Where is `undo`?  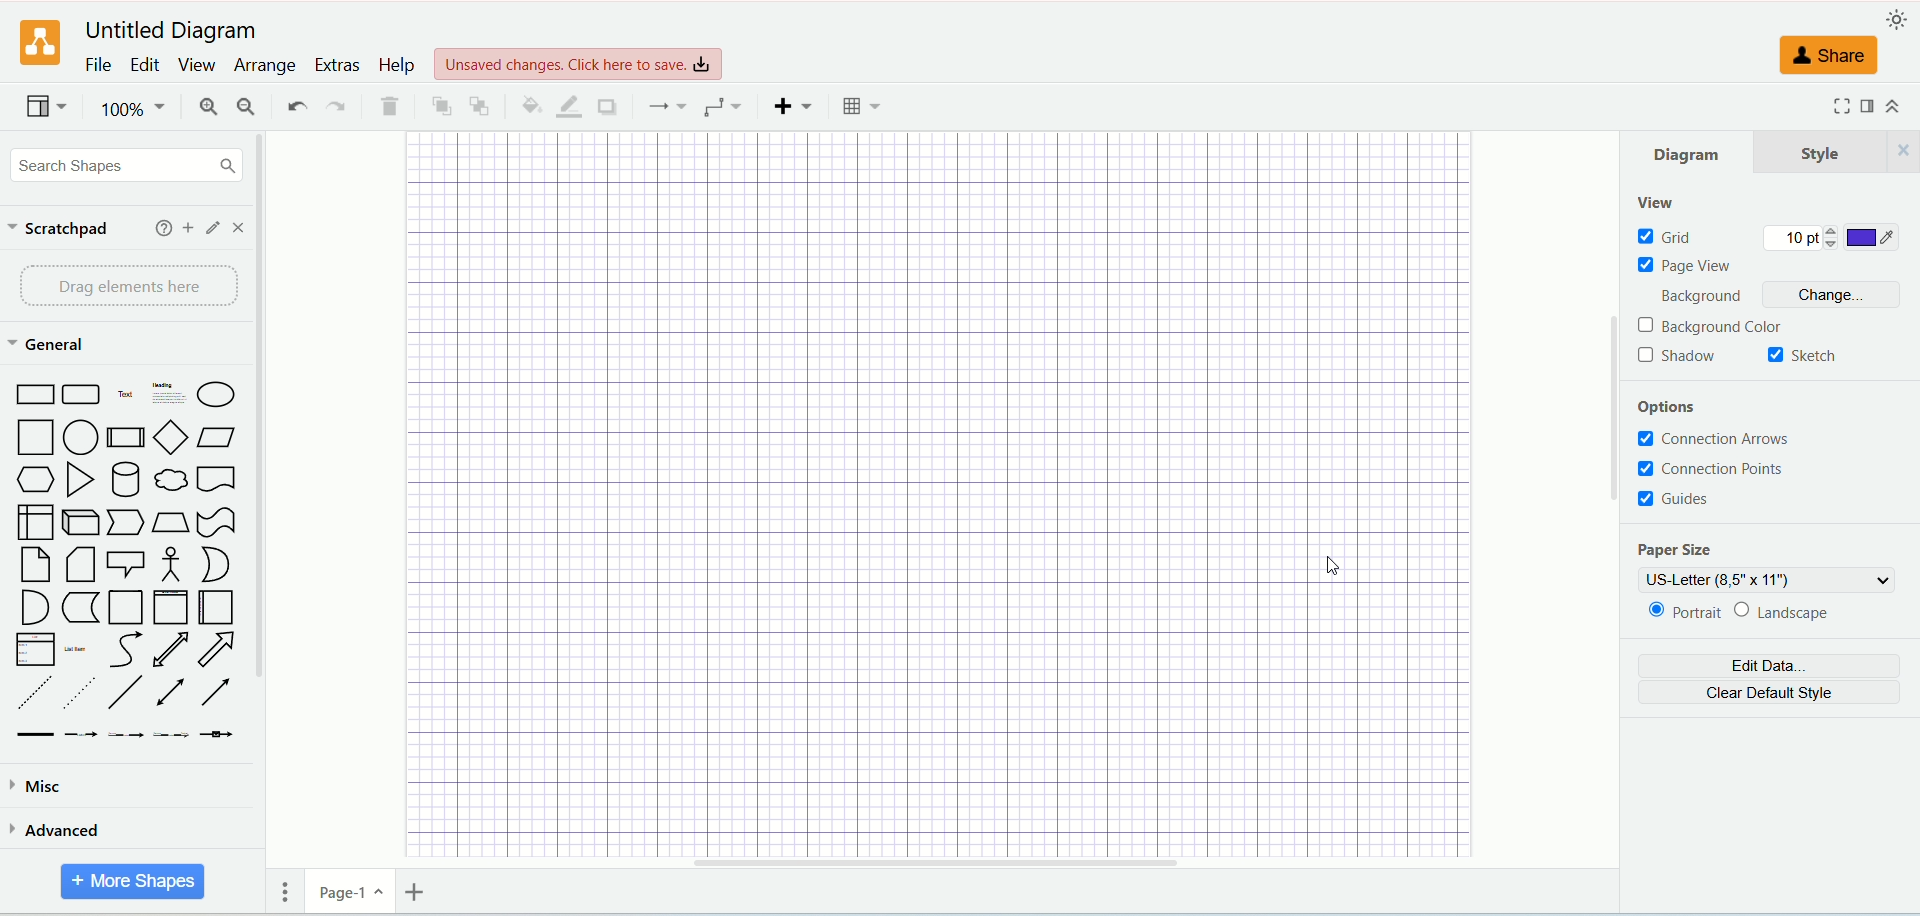 undo is located at coordinates (292, 105).